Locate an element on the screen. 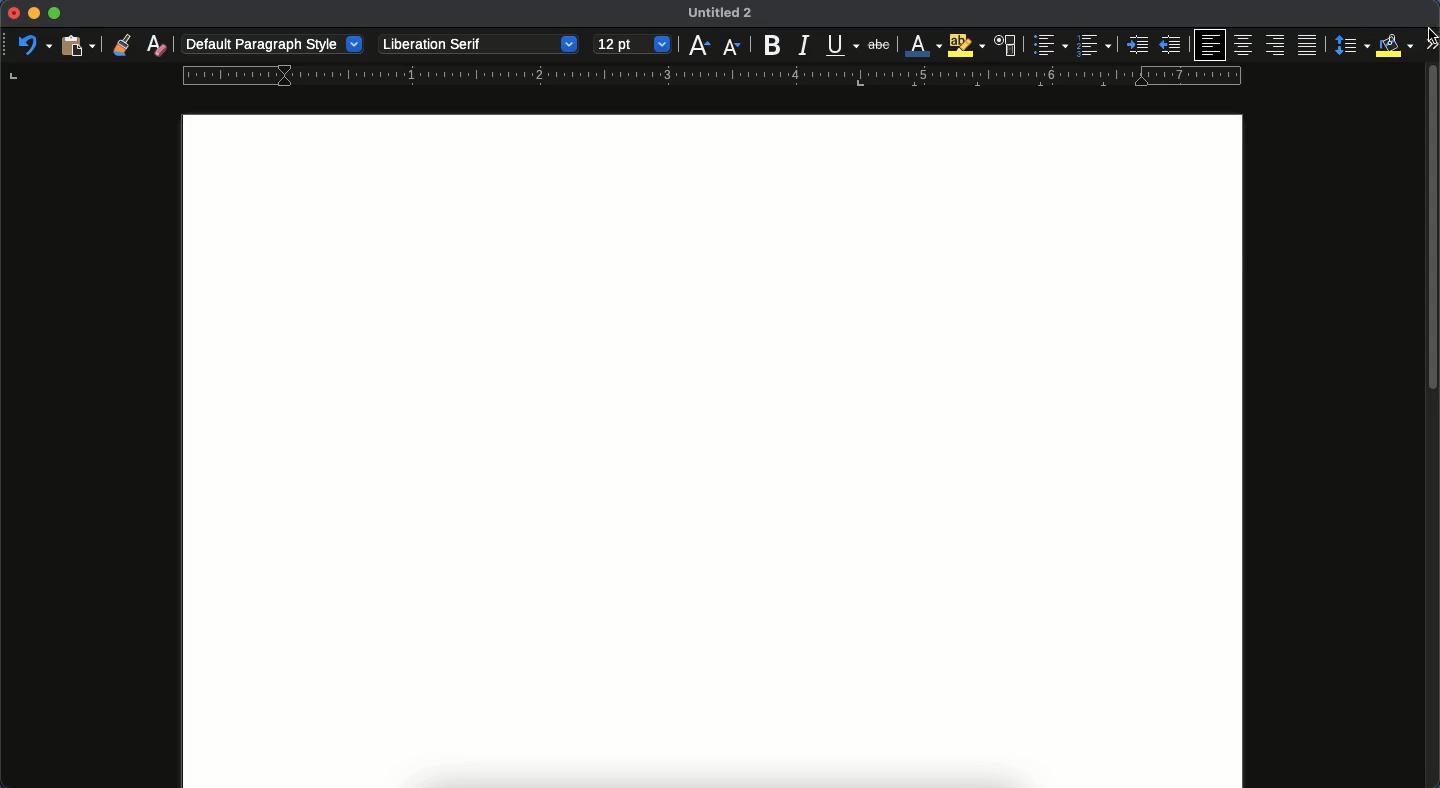 The image size is (1440, 788). Untitled 2 - name is located at coordinates (724, 14).